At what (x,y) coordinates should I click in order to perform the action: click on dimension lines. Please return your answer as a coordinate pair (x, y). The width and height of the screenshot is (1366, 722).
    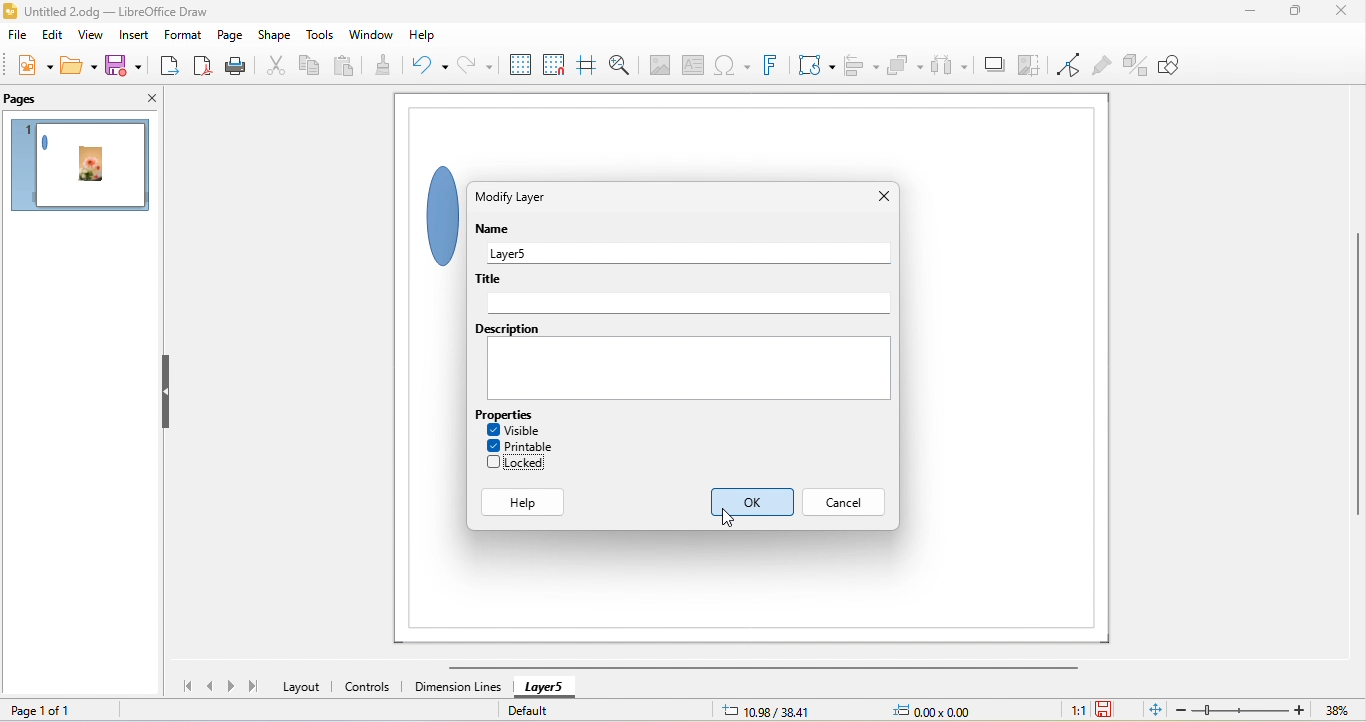
    Looking at the image, I should click on (457, 687).